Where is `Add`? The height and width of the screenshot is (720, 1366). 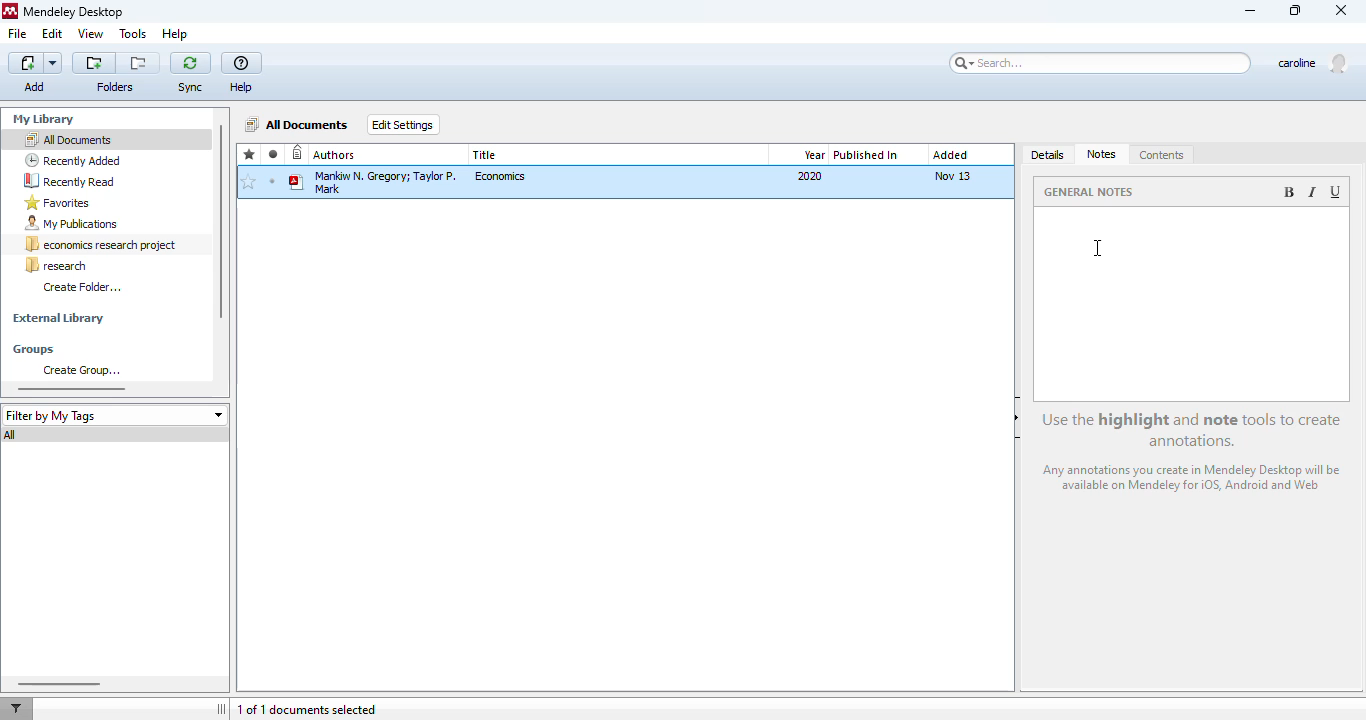 Add is located at coordinates (36, 86).